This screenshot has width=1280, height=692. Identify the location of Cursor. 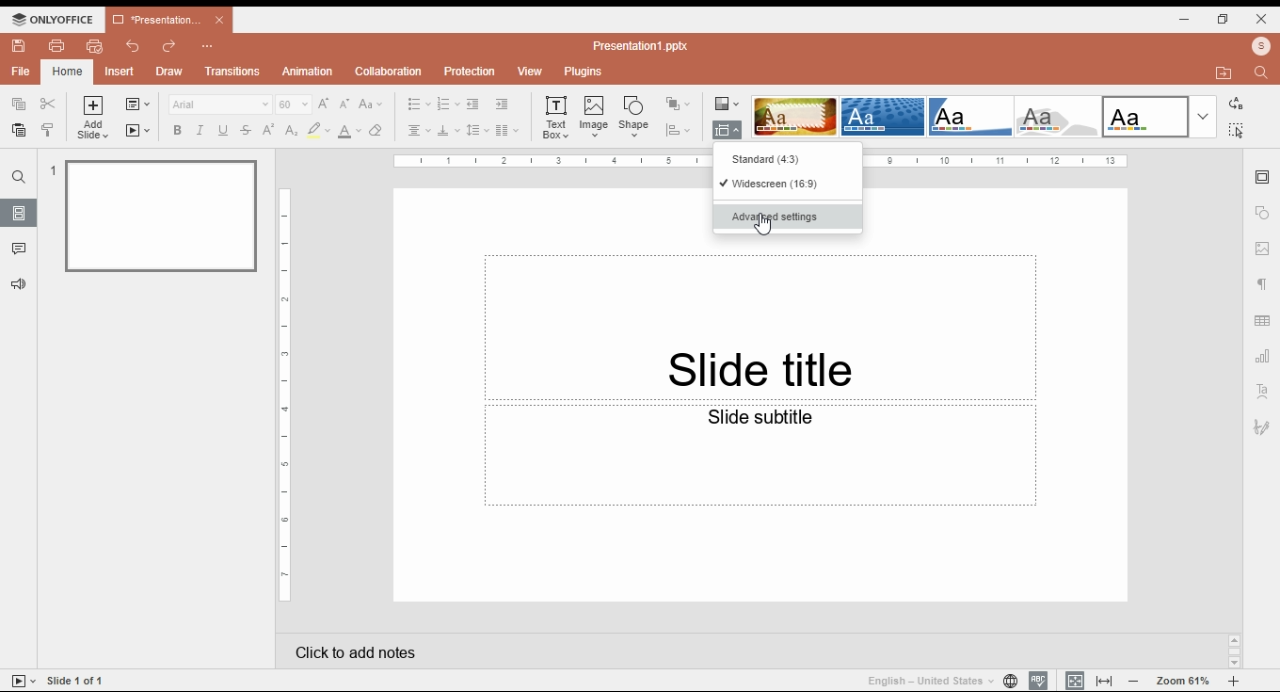
(763, 226).